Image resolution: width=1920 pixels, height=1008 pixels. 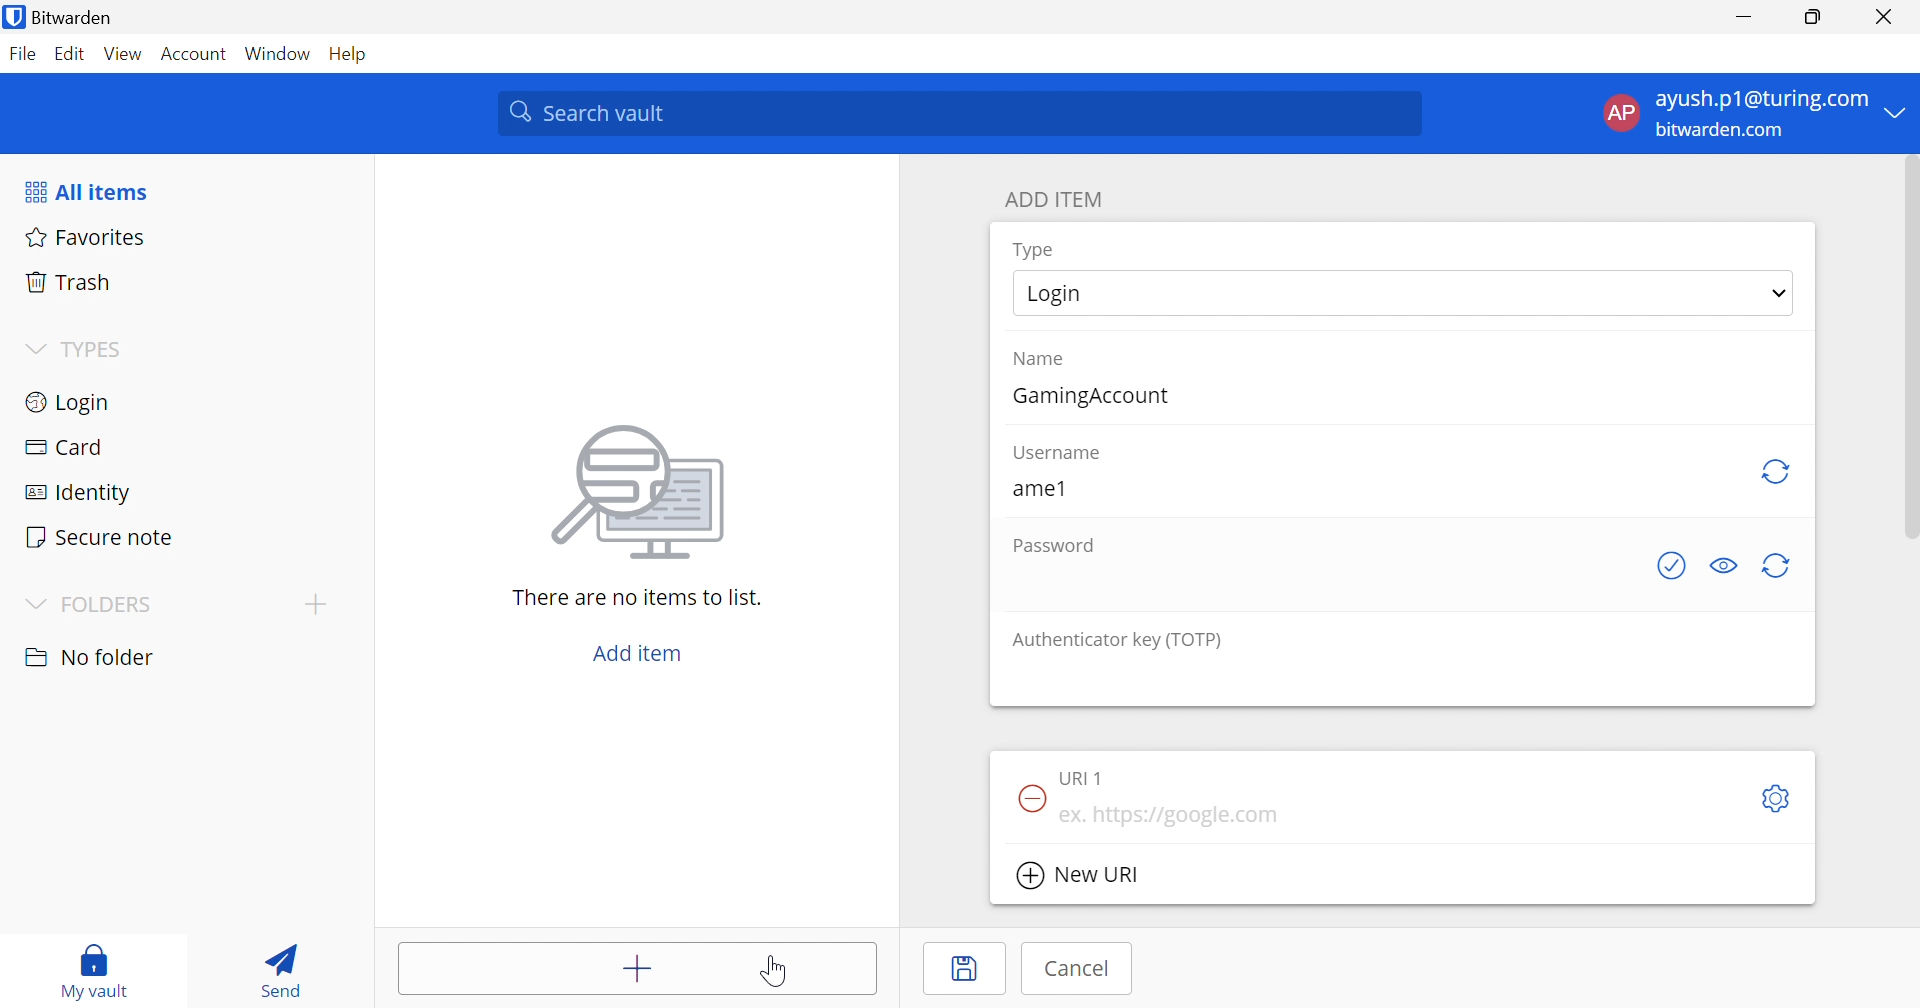 What do you see at coordinates (1040, 249) in the screenshot?
I see `Type` at bounding box center [1040, 249].